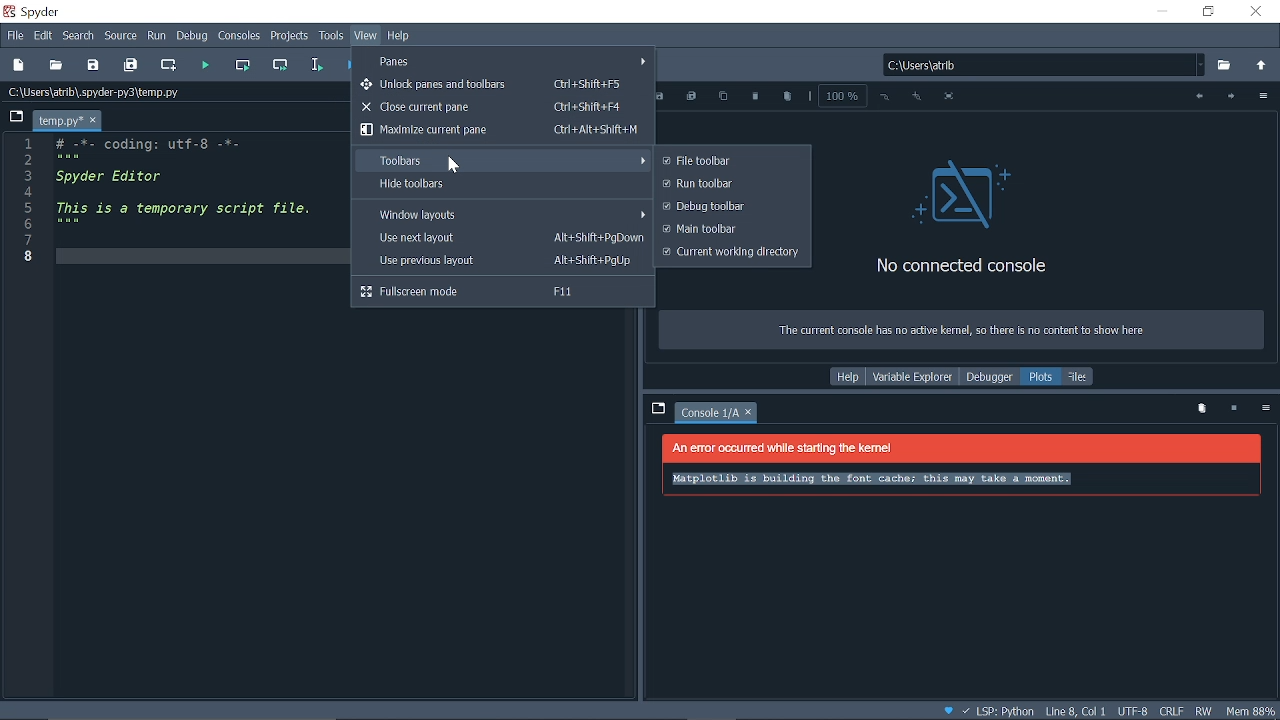 This screenshot has height=720, width=1280. I want to click on Fullscreen mode, so click(503, 292).